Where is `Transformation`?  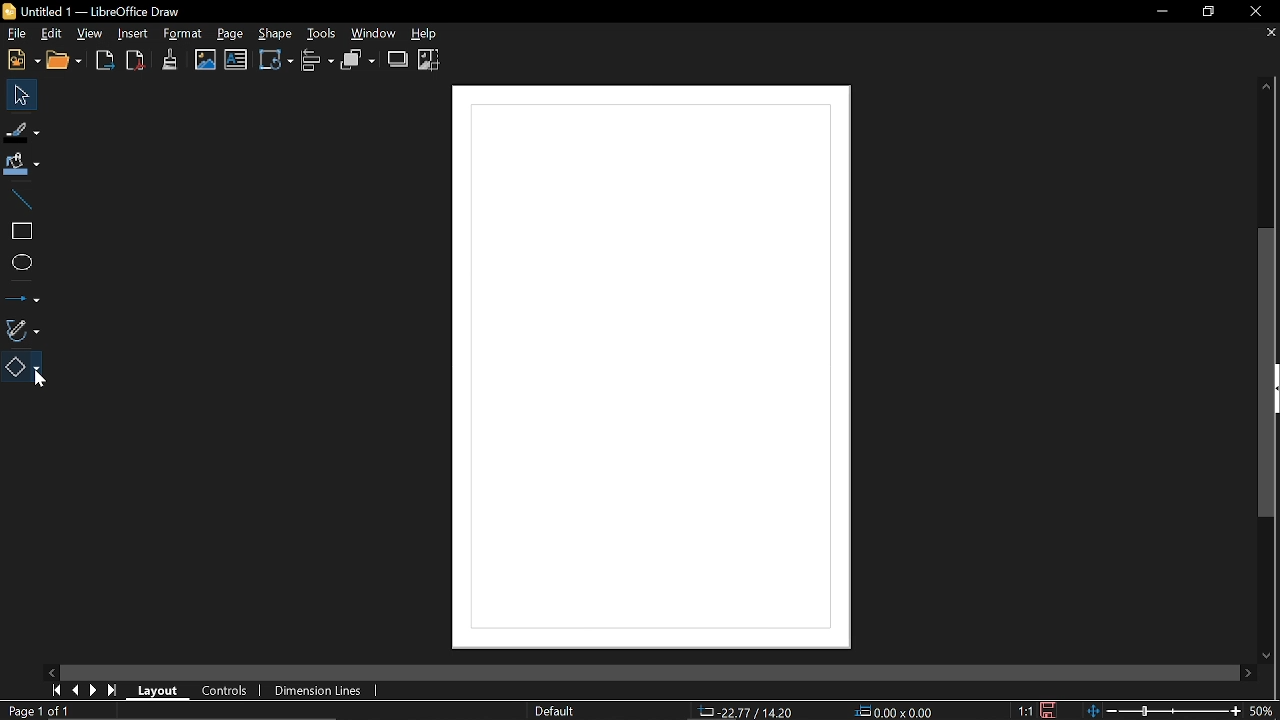 Transformation is located at coordinates (276, 59).